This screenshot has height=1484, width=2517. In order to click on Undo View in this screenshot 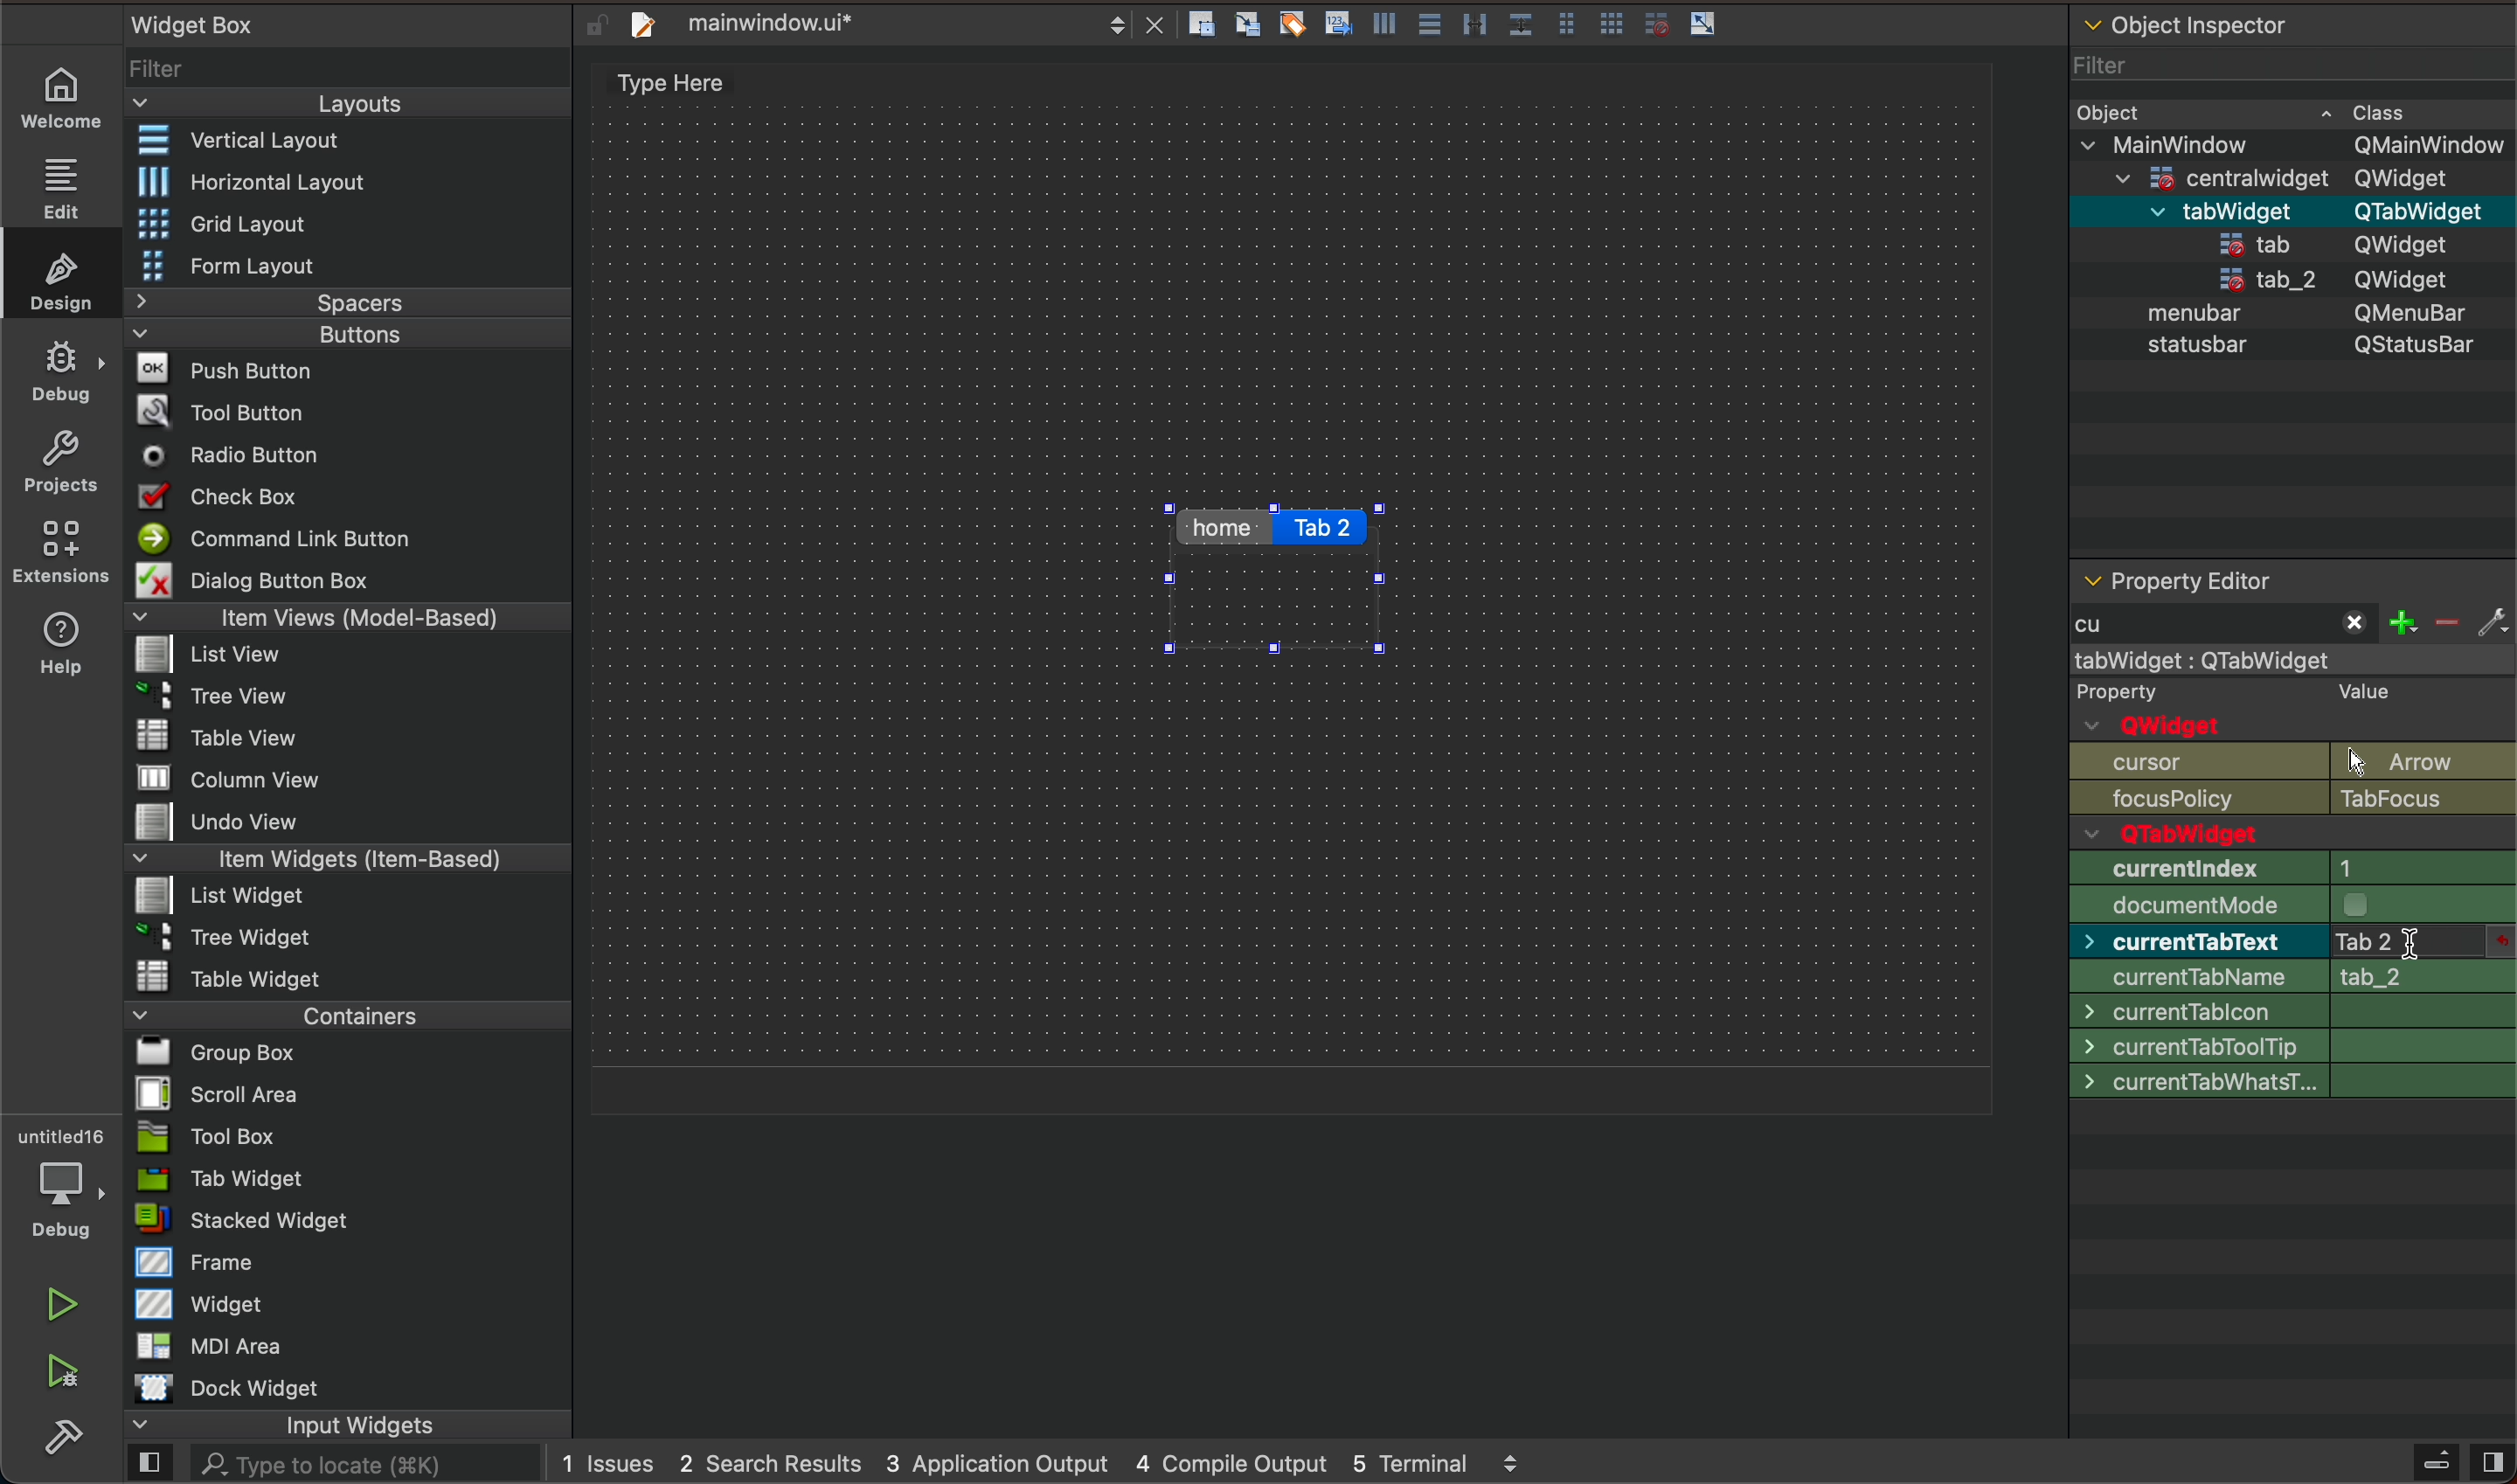, I will do `click(207, 824)`.